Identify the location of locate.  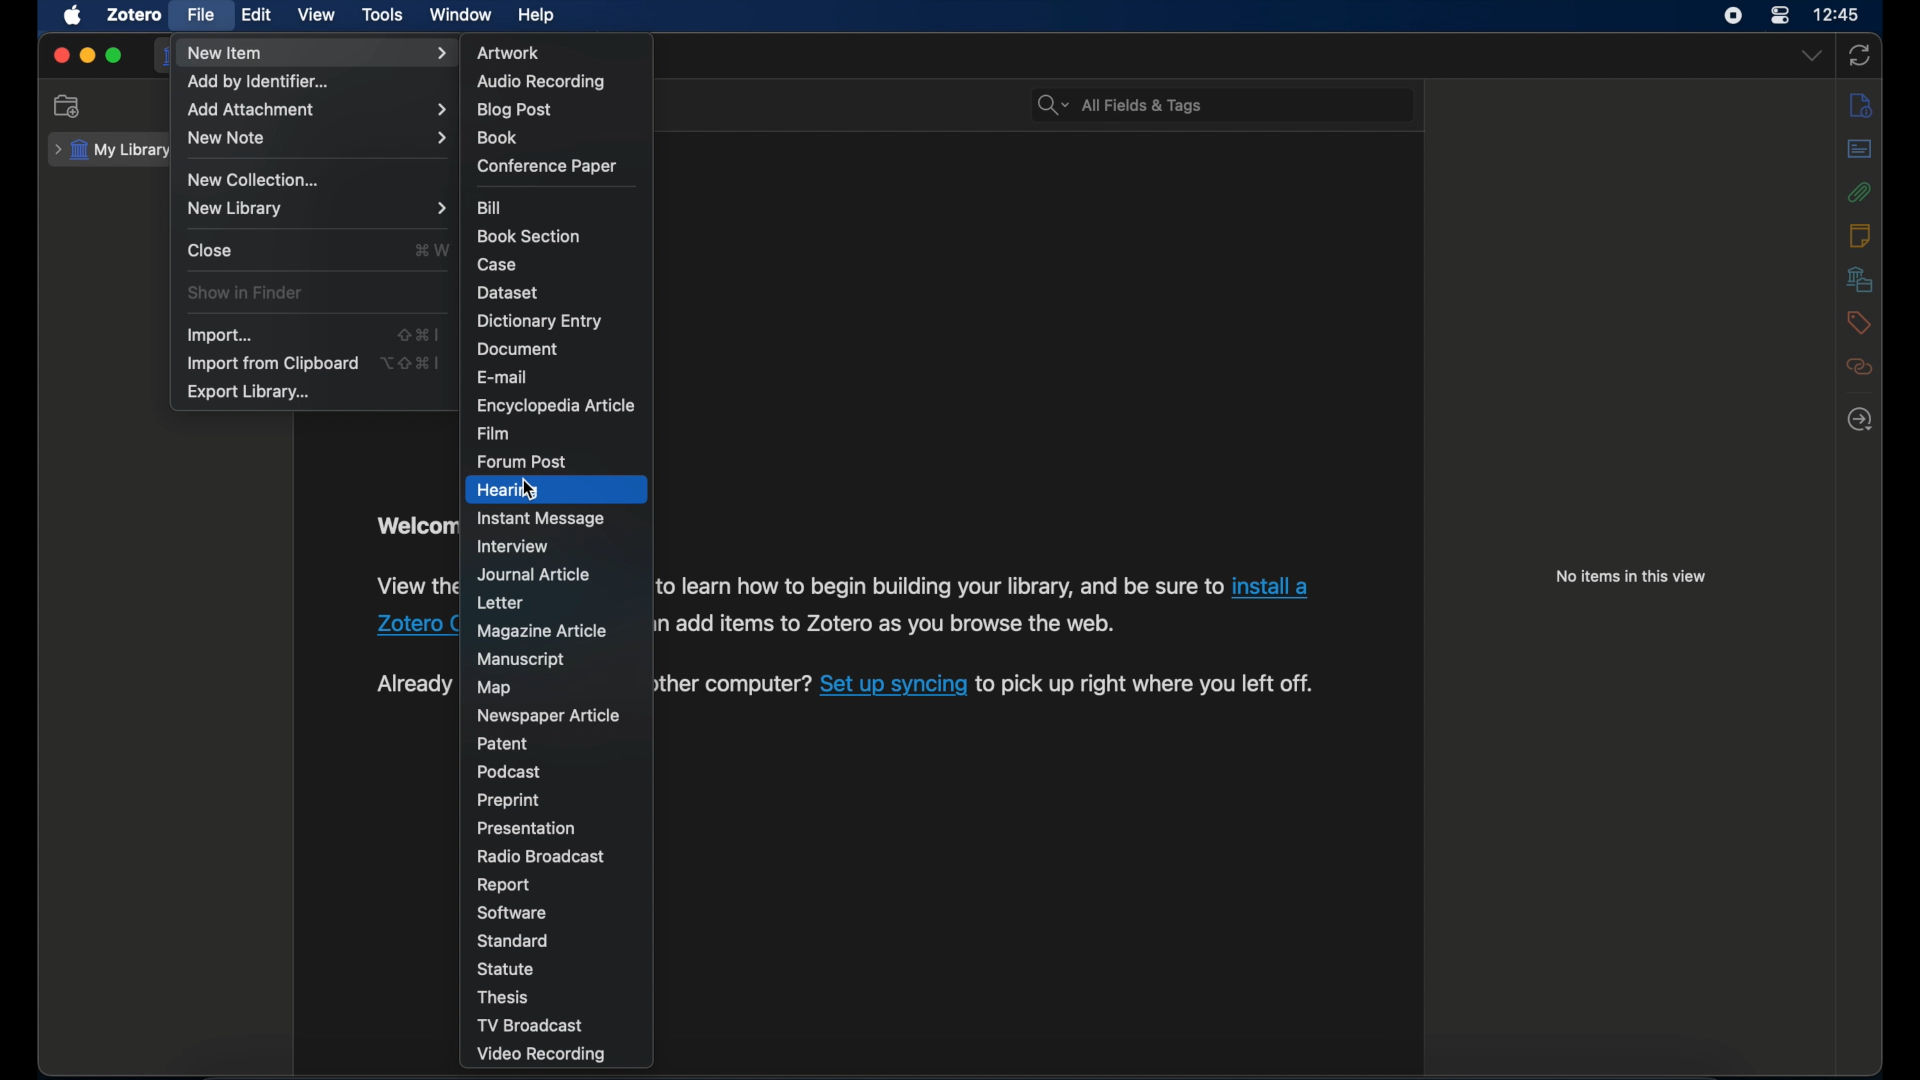
(1861, 419).